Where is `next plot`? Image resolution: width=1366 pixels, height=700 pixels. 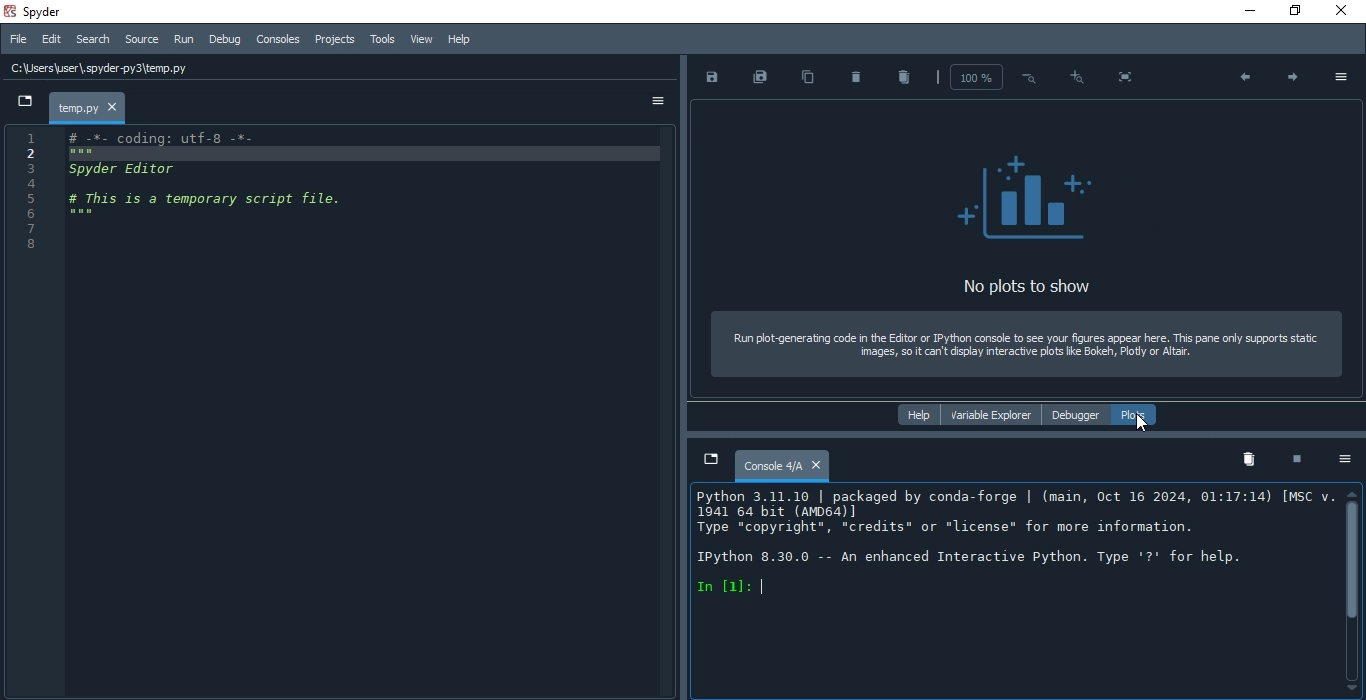
next plot is located at coordinates (1289, 76).